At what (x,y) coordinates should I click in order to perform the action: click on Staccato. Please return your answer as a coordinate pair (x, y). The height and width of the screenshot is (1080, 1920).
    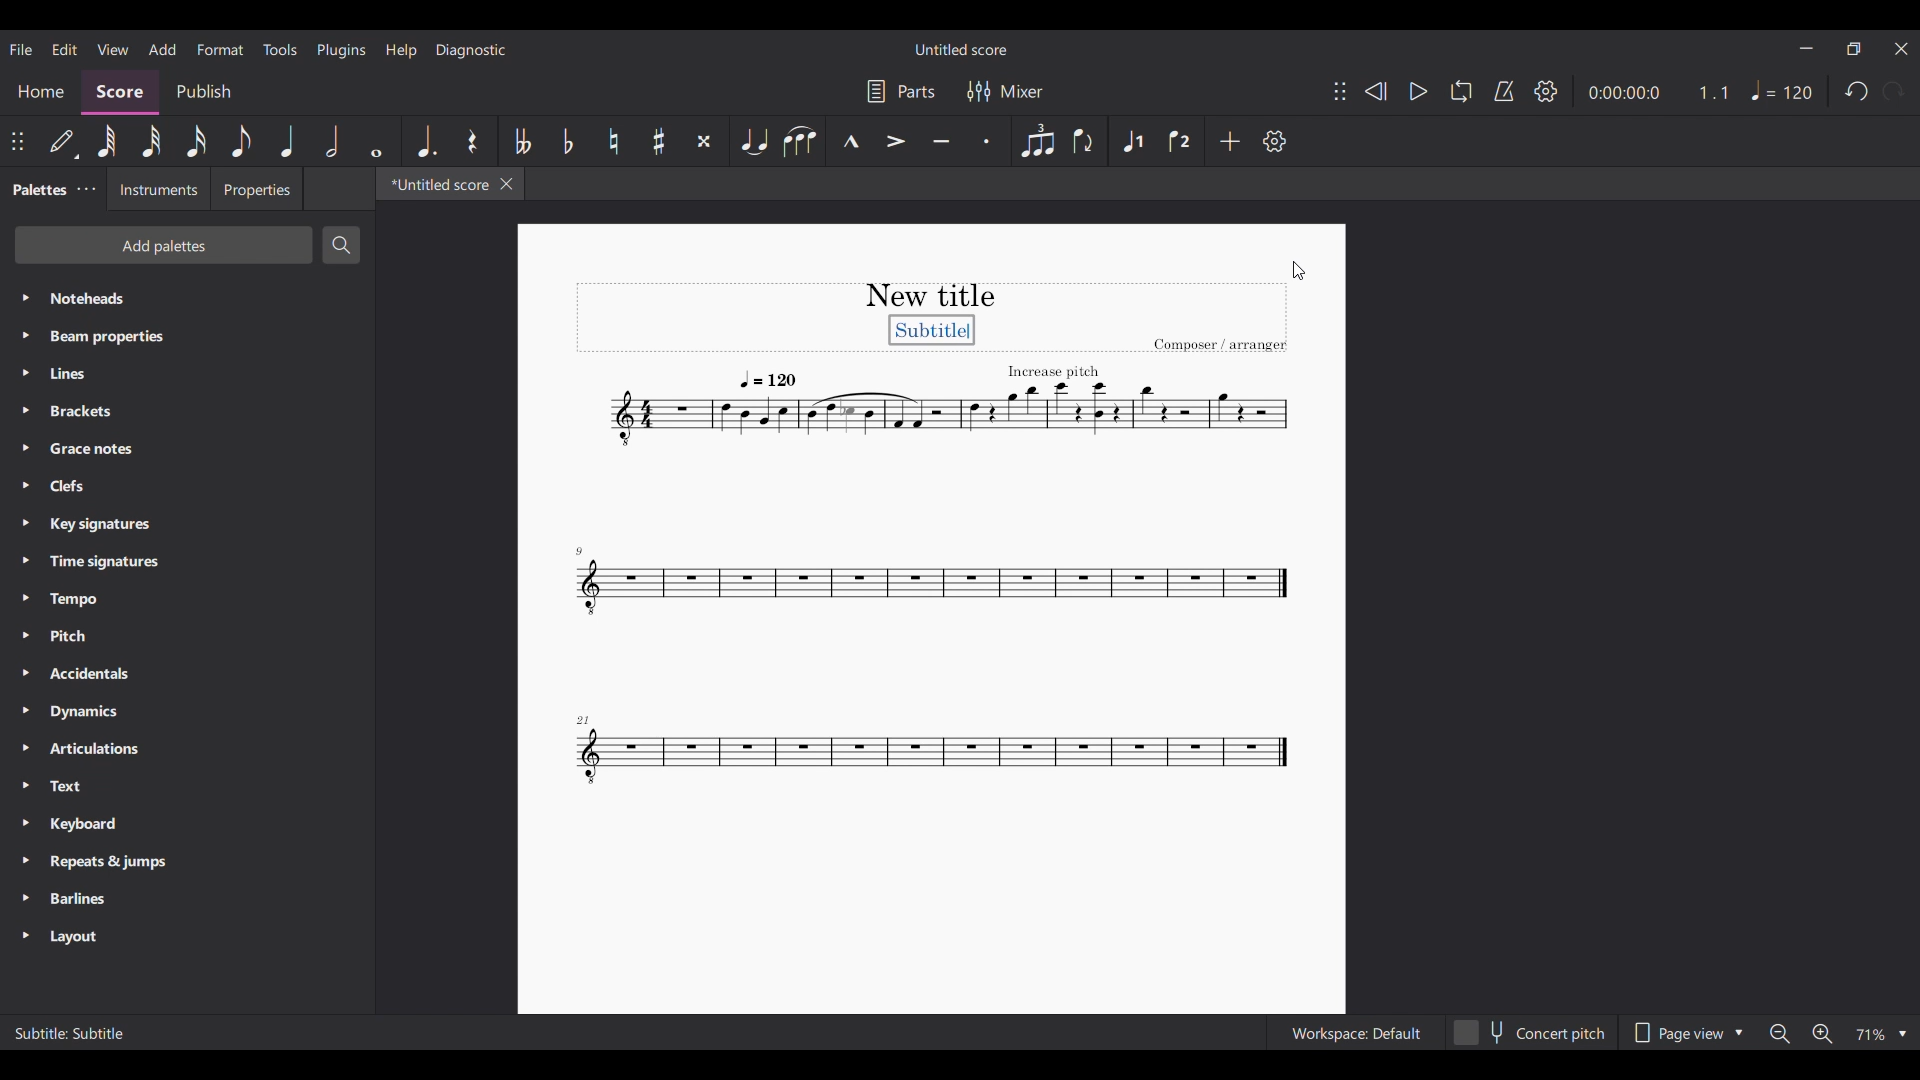
    Looking at the image, I should click on (987, 141).